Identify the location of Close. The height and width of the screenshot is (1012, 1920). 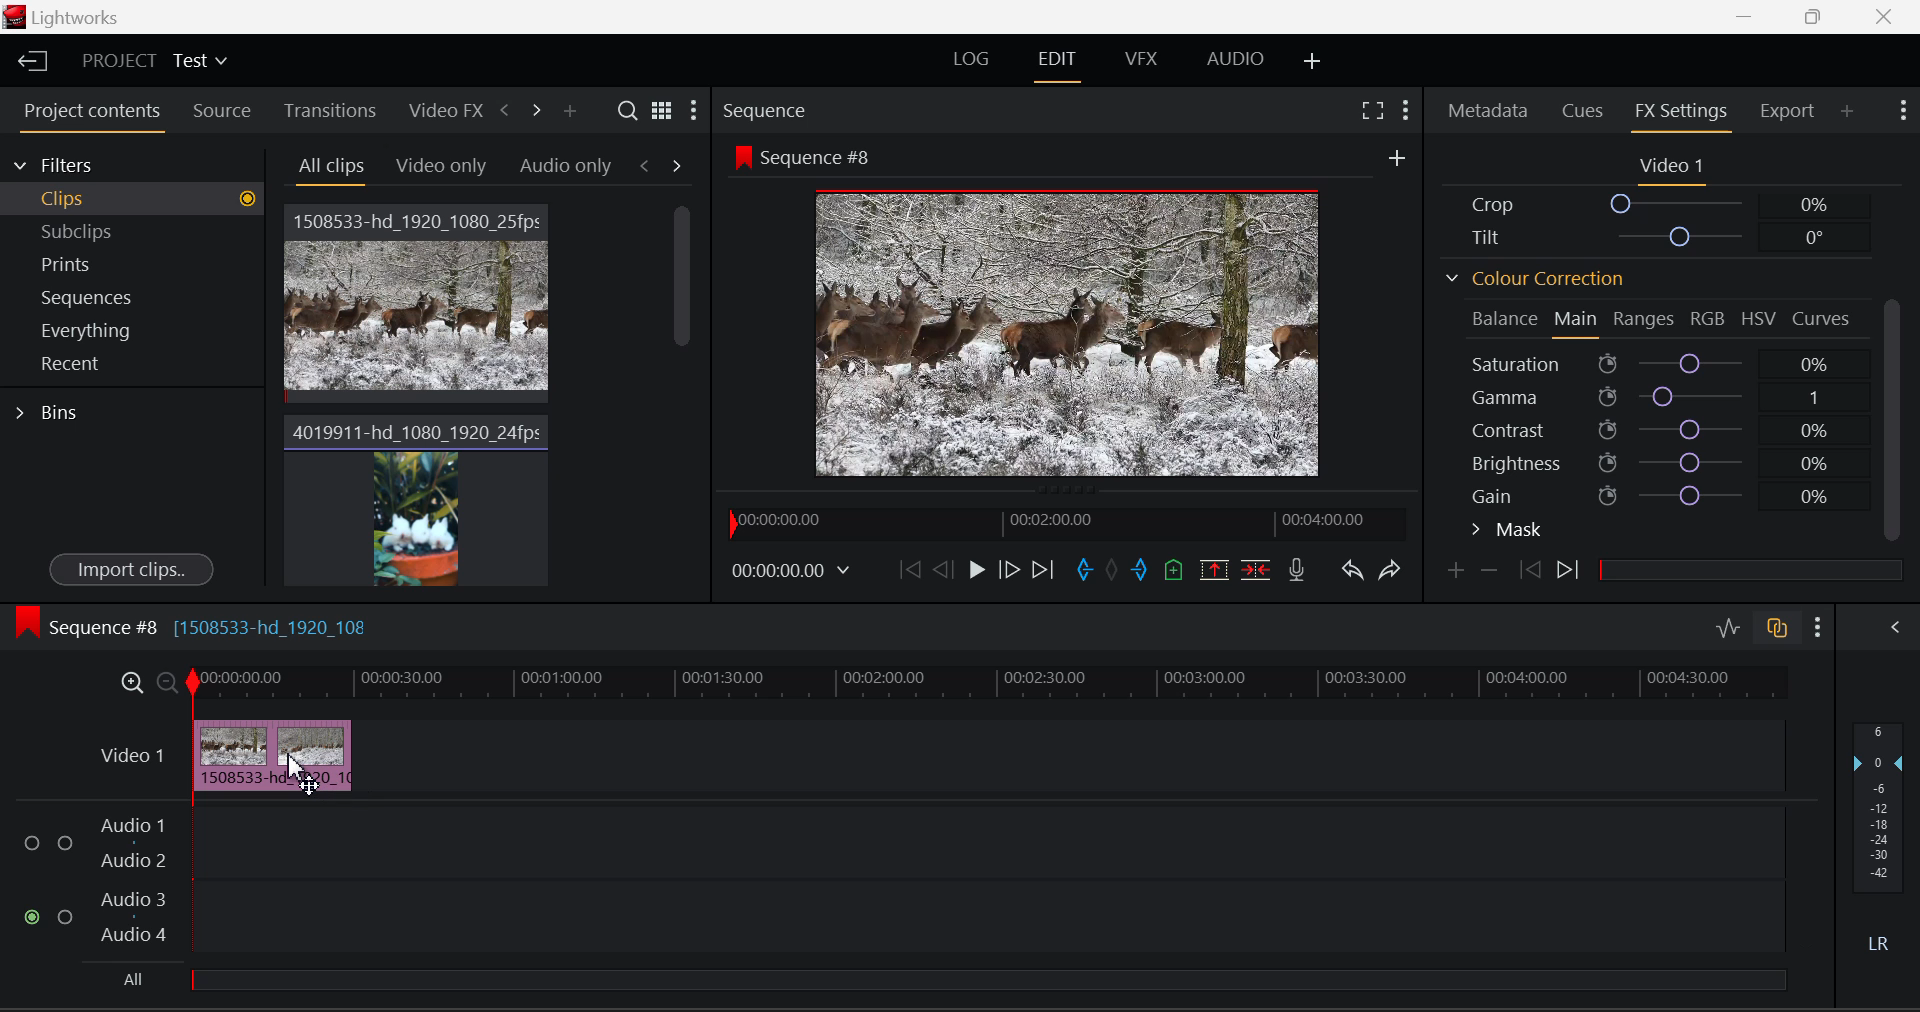
(1884, 17).